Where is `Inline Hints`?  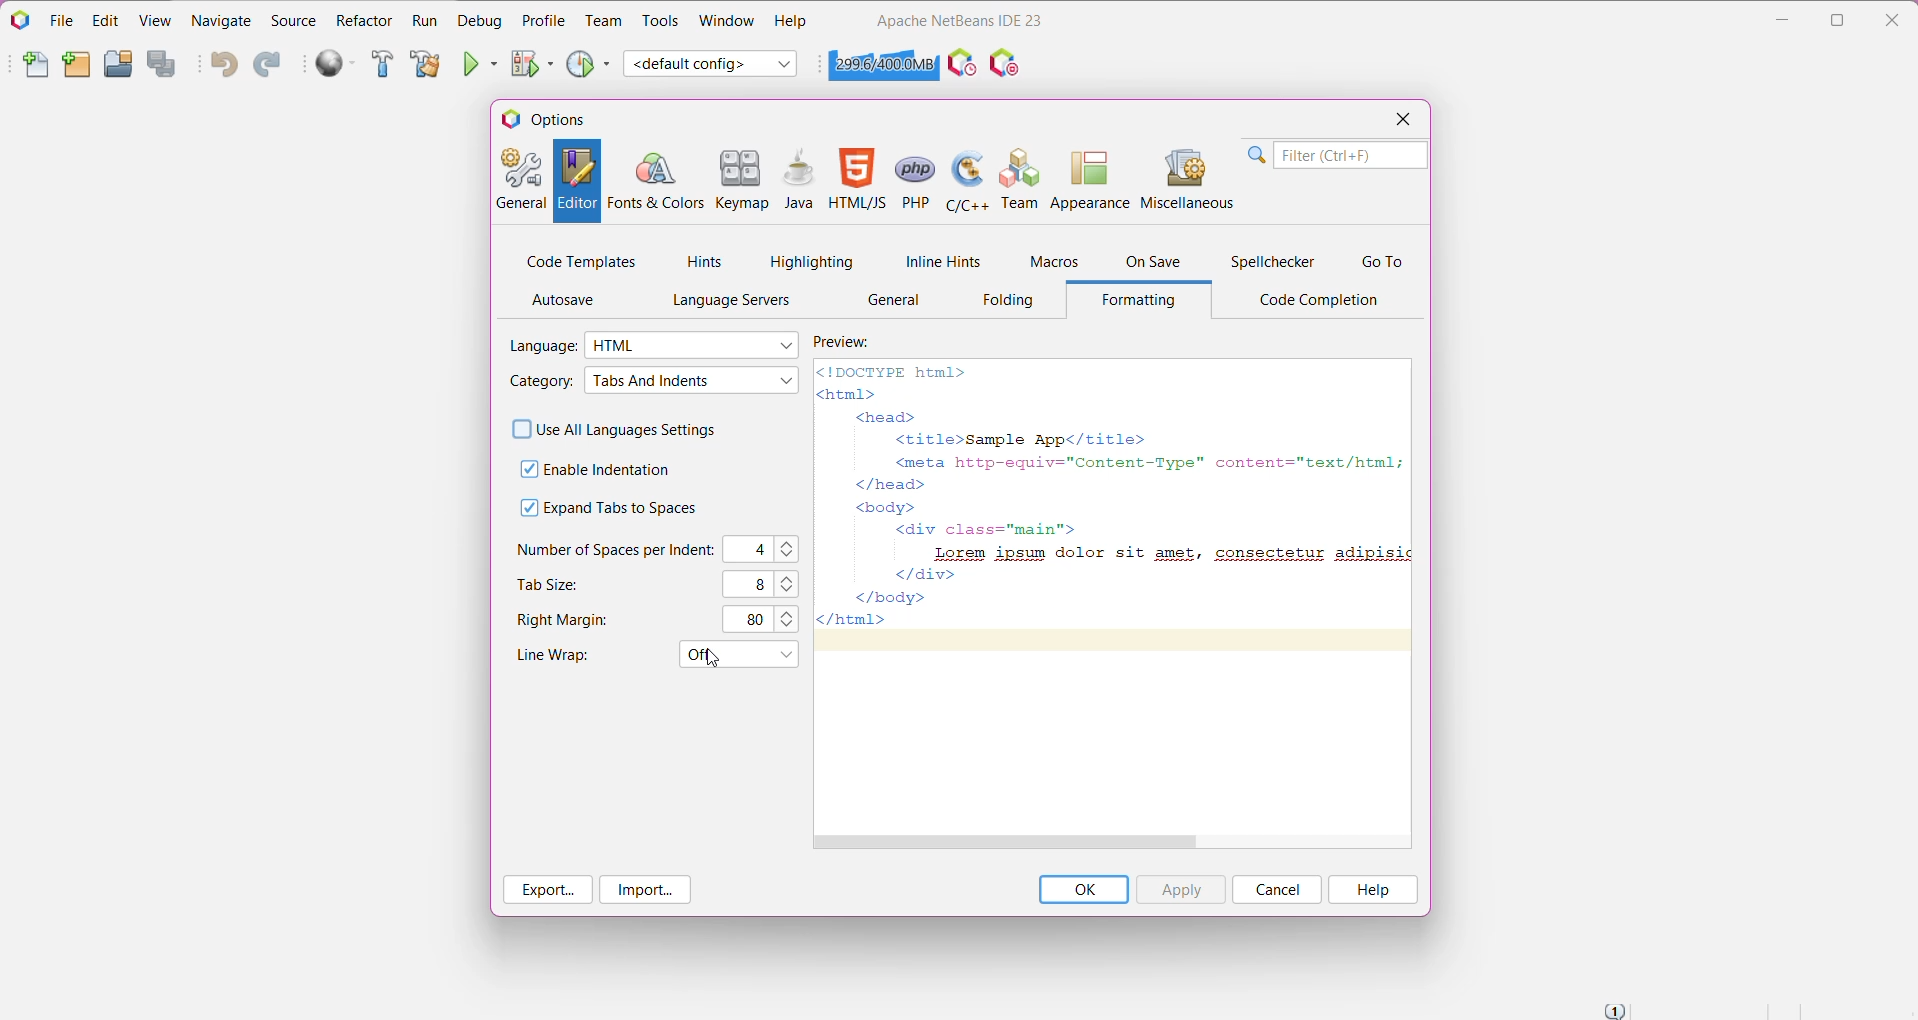 Inline Hints is located at coordinates (940, 261).